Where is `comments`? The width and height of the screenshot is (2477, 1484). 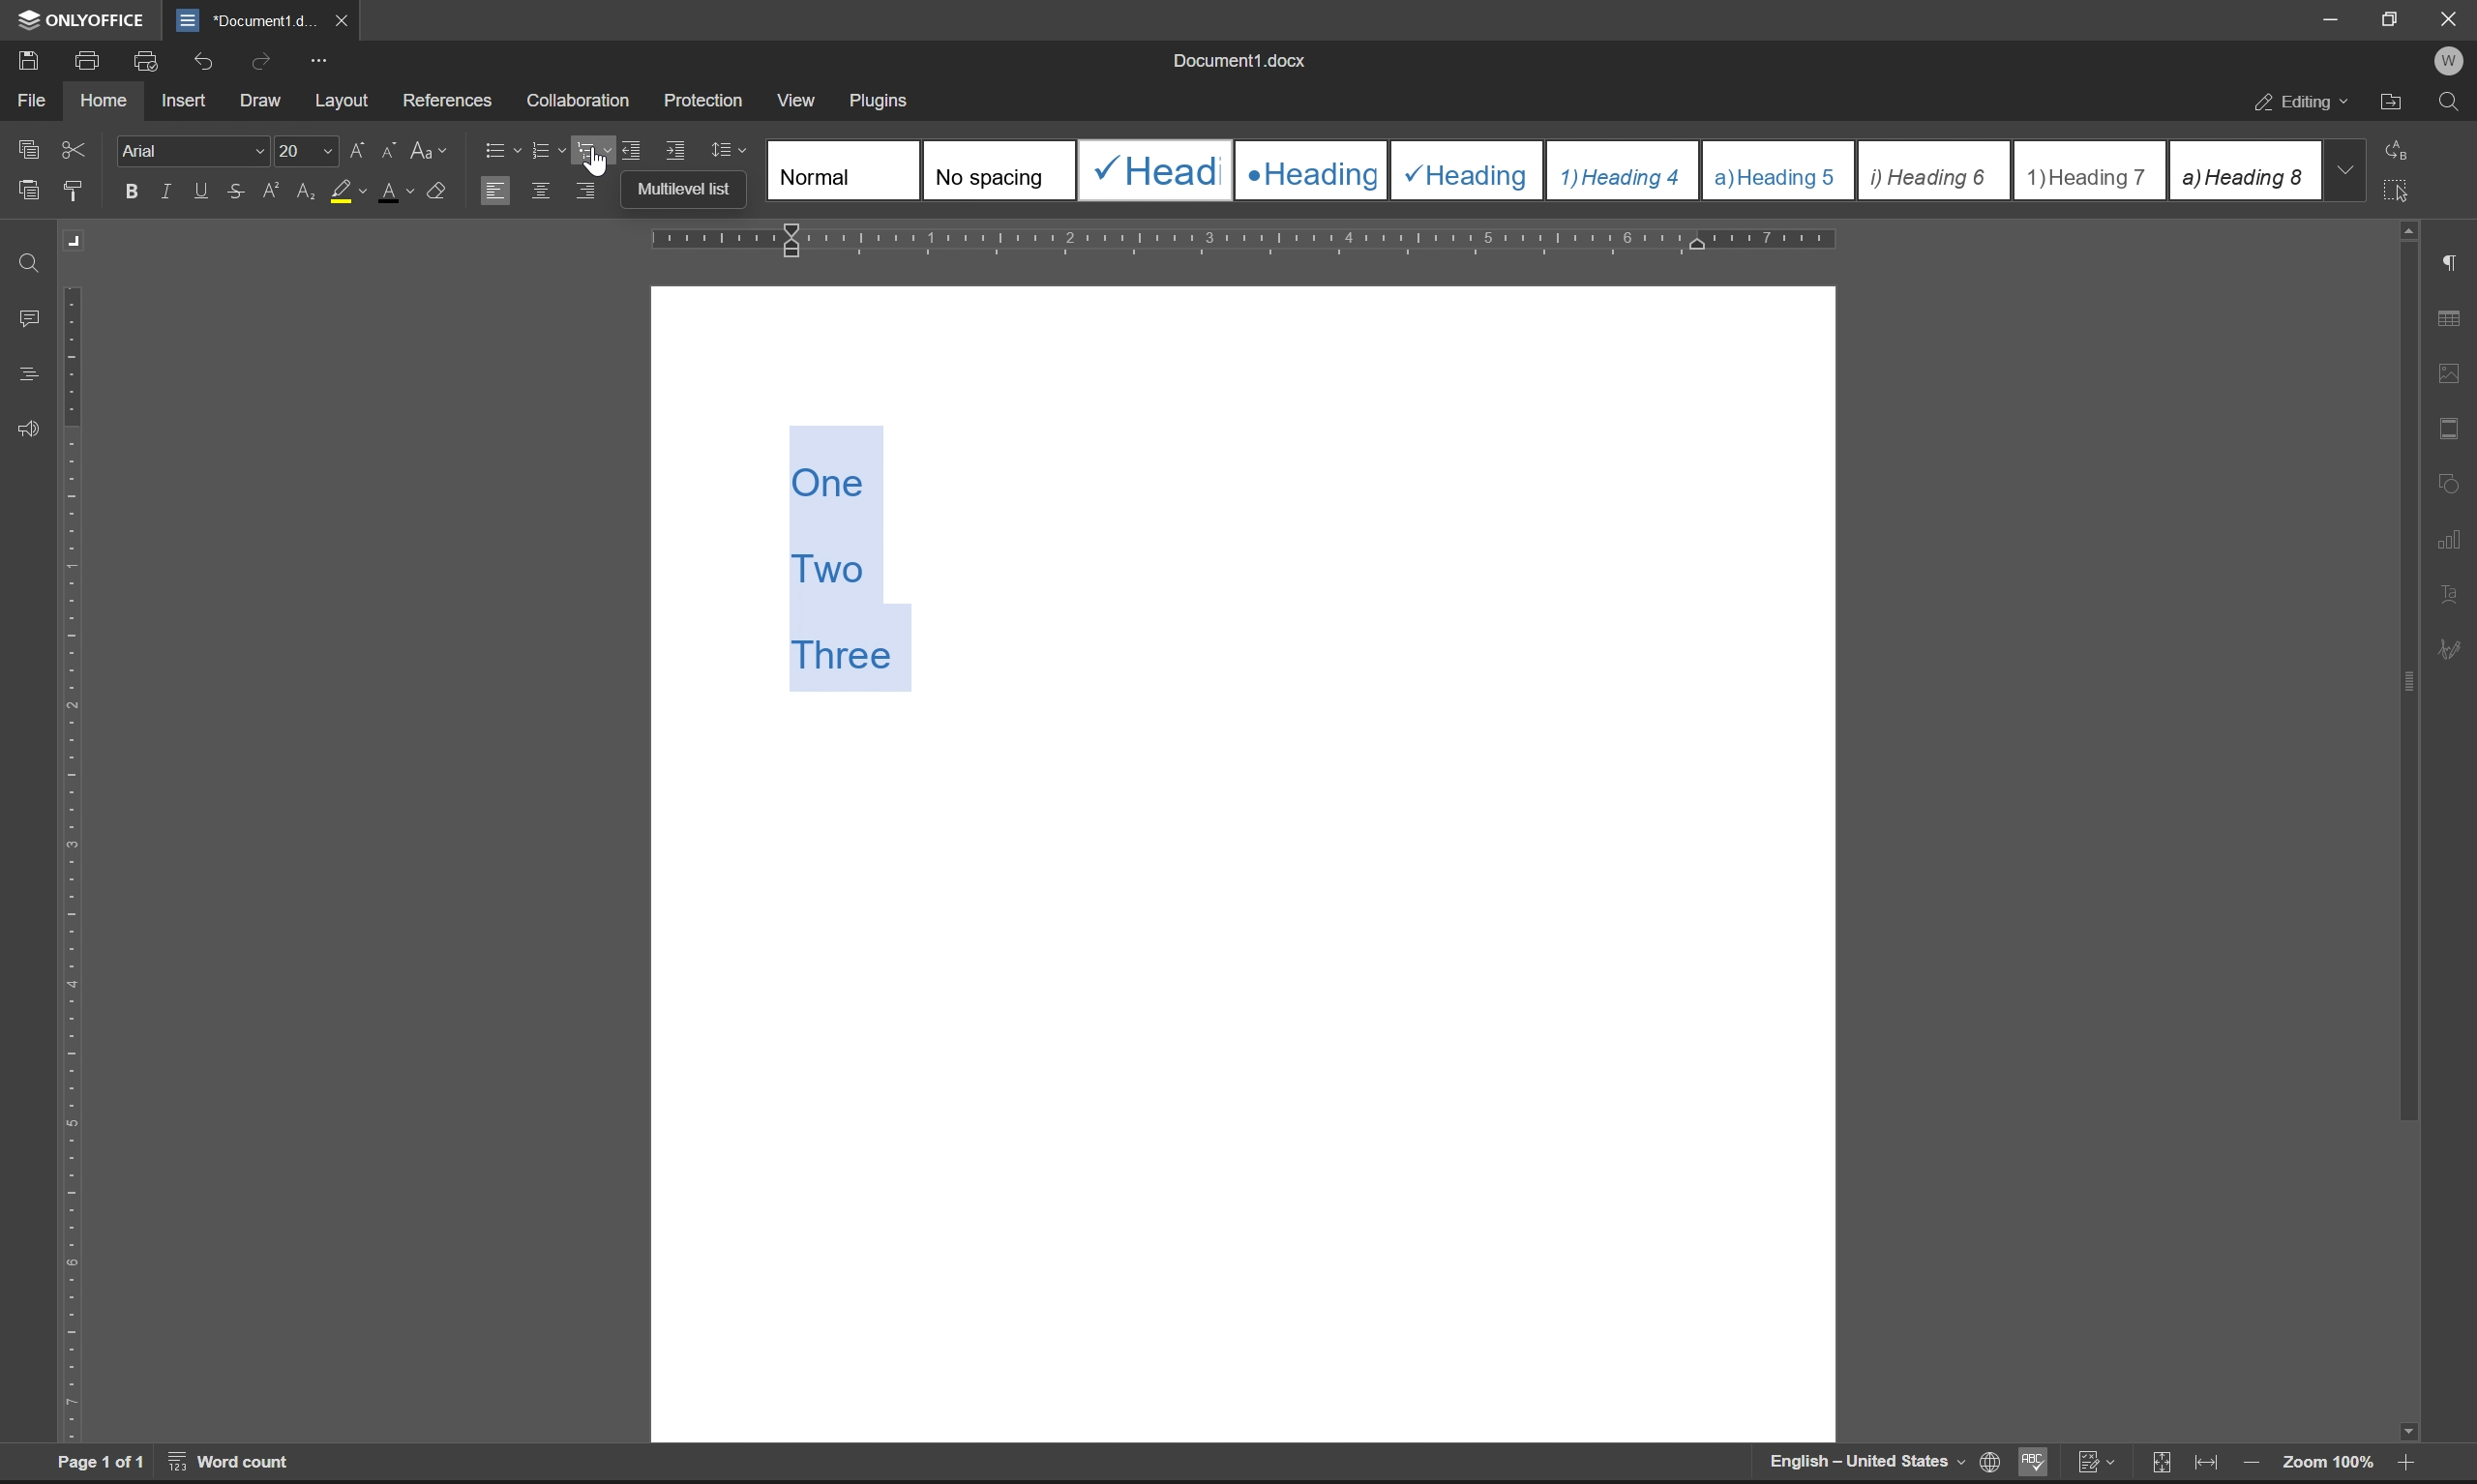 comments is located at coordinates (33, 319).